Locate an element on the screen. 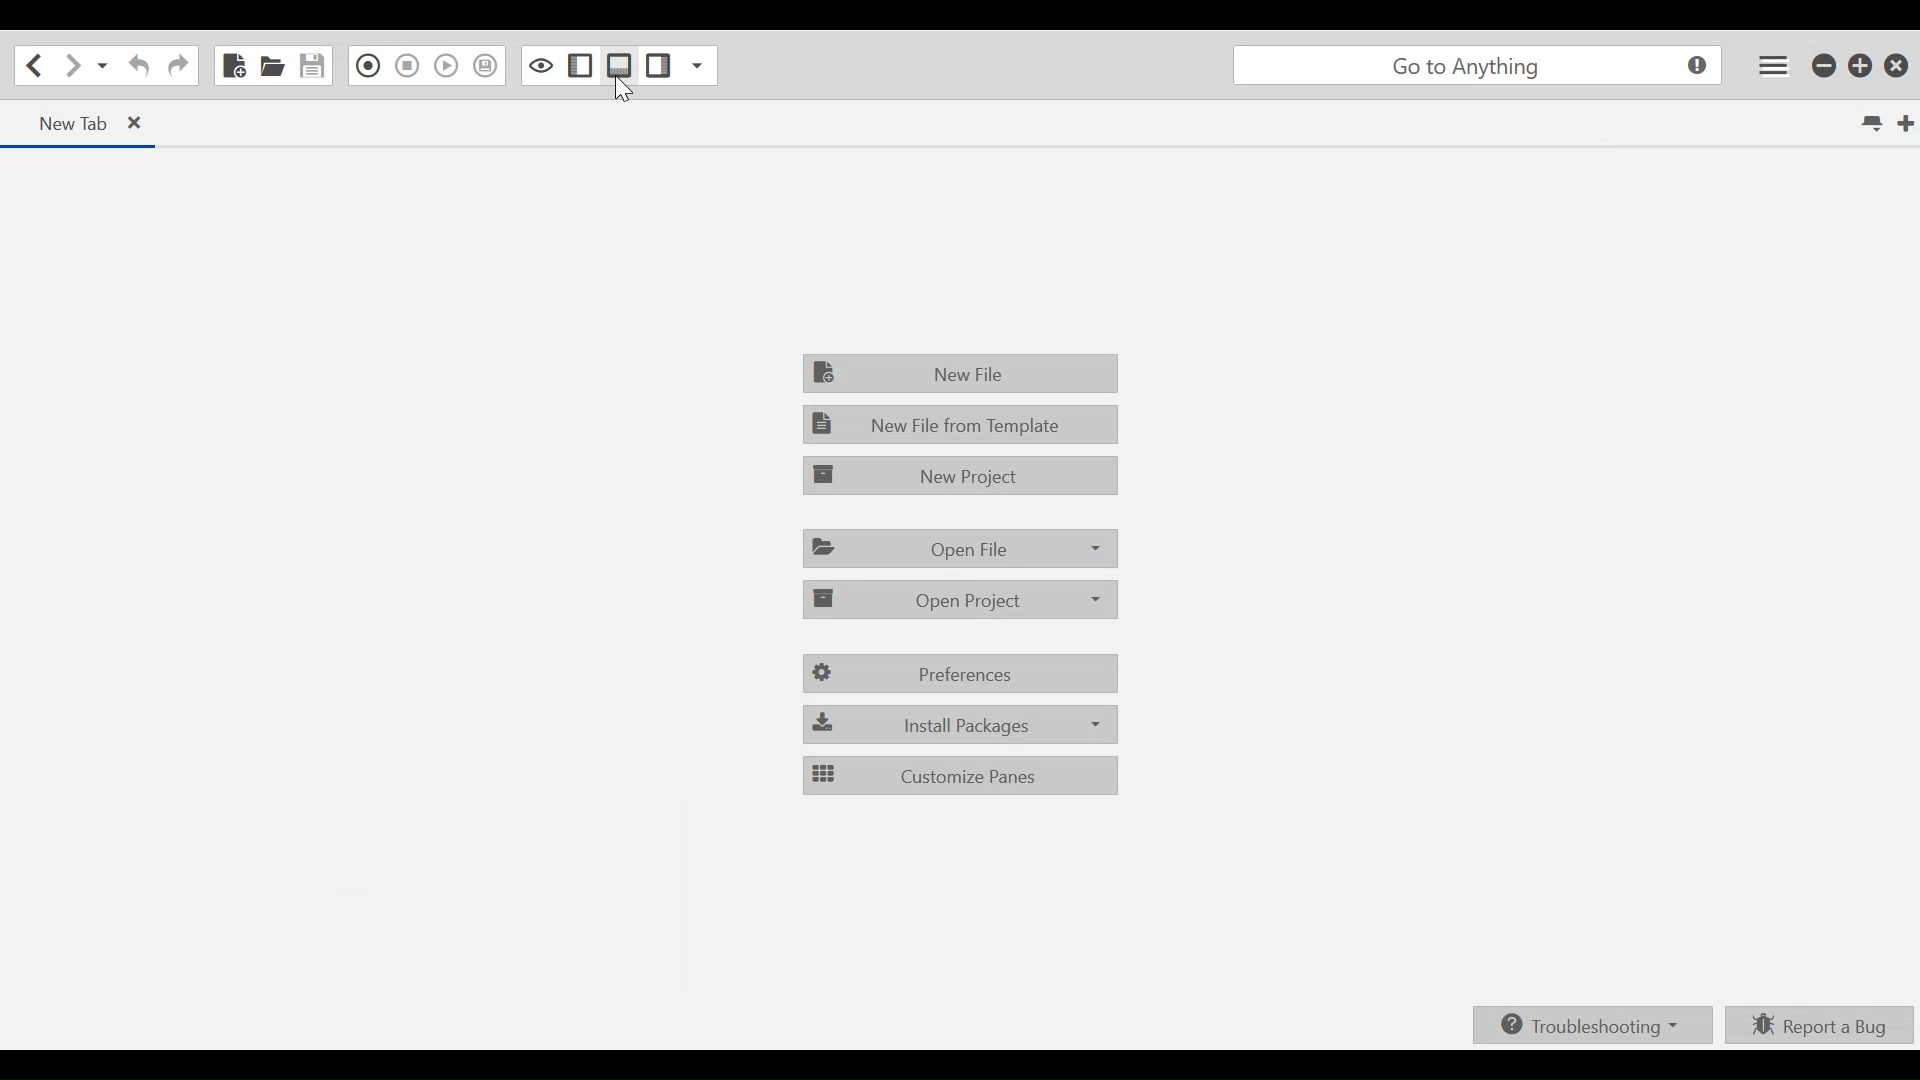 This screenshot has height=1080, width=1920. New File fro Template is located at coordinates (961, 423).